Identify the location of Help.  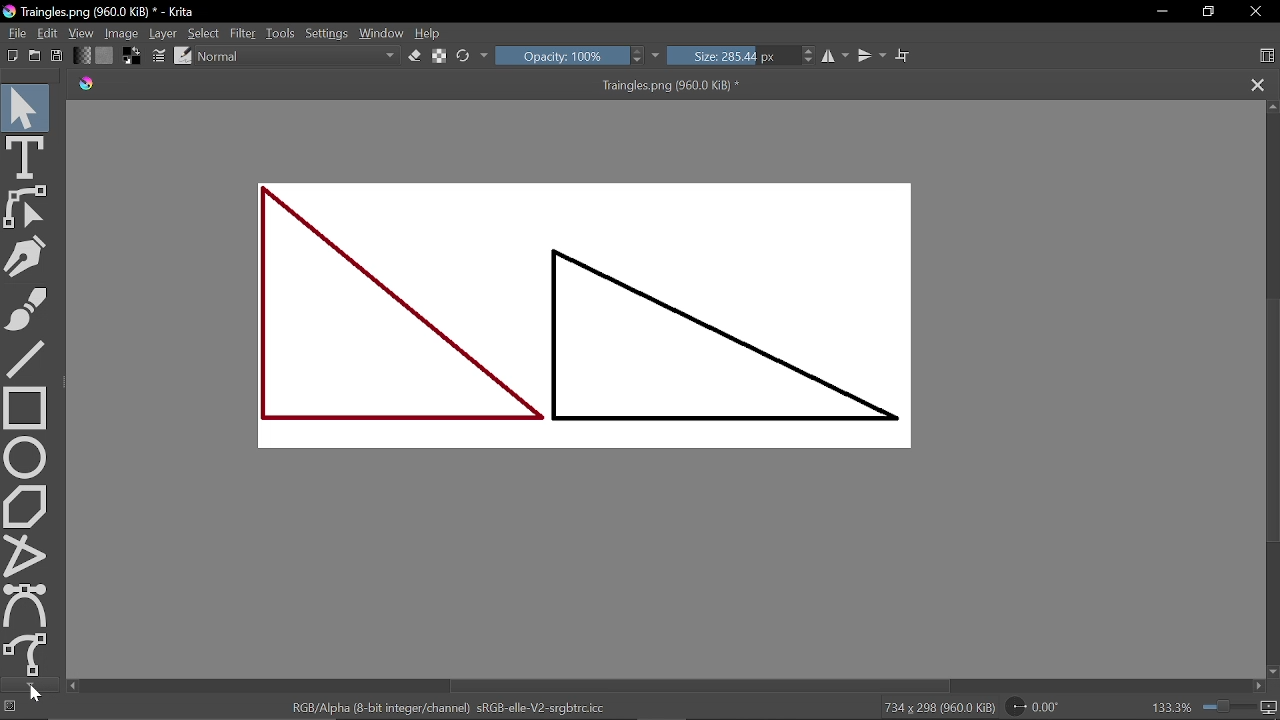
(430, 31).